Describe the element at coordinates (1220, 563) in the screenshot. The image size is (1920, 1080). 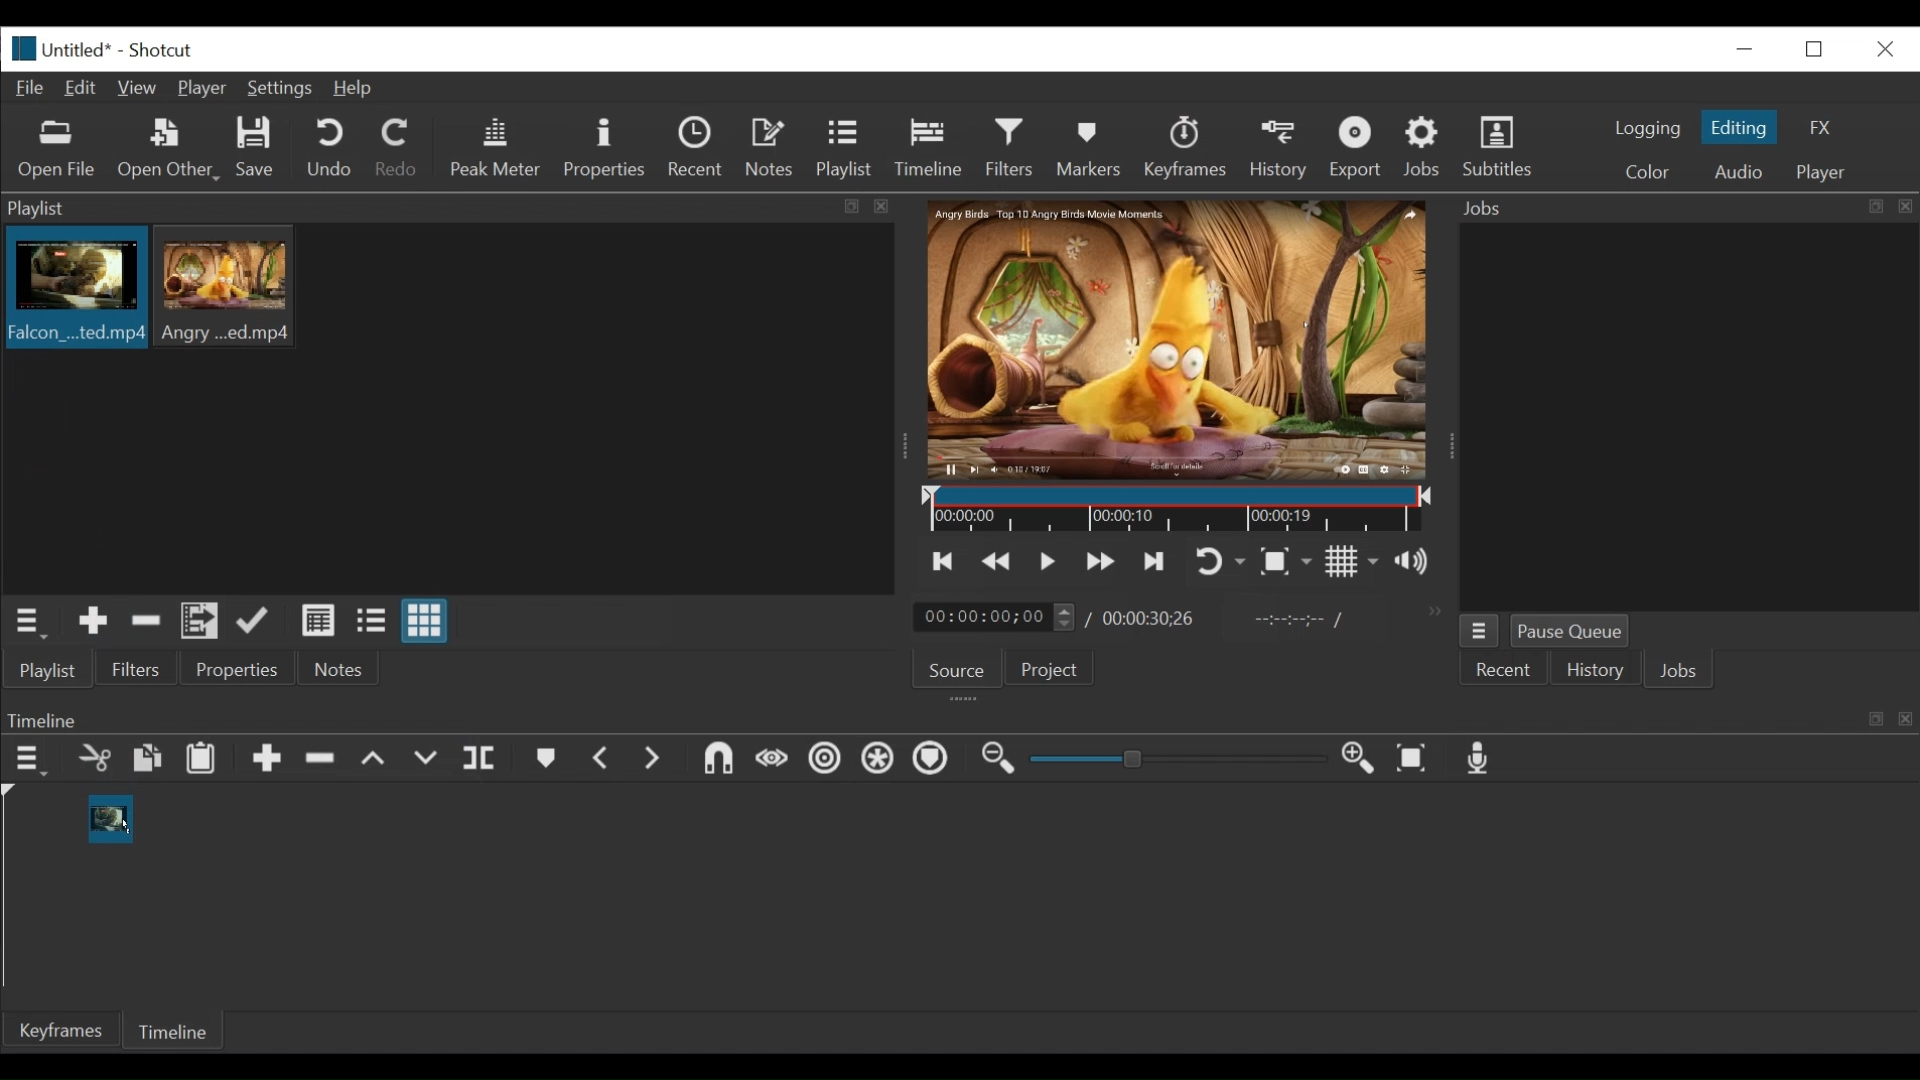
I see `toggle player looping` at that location.